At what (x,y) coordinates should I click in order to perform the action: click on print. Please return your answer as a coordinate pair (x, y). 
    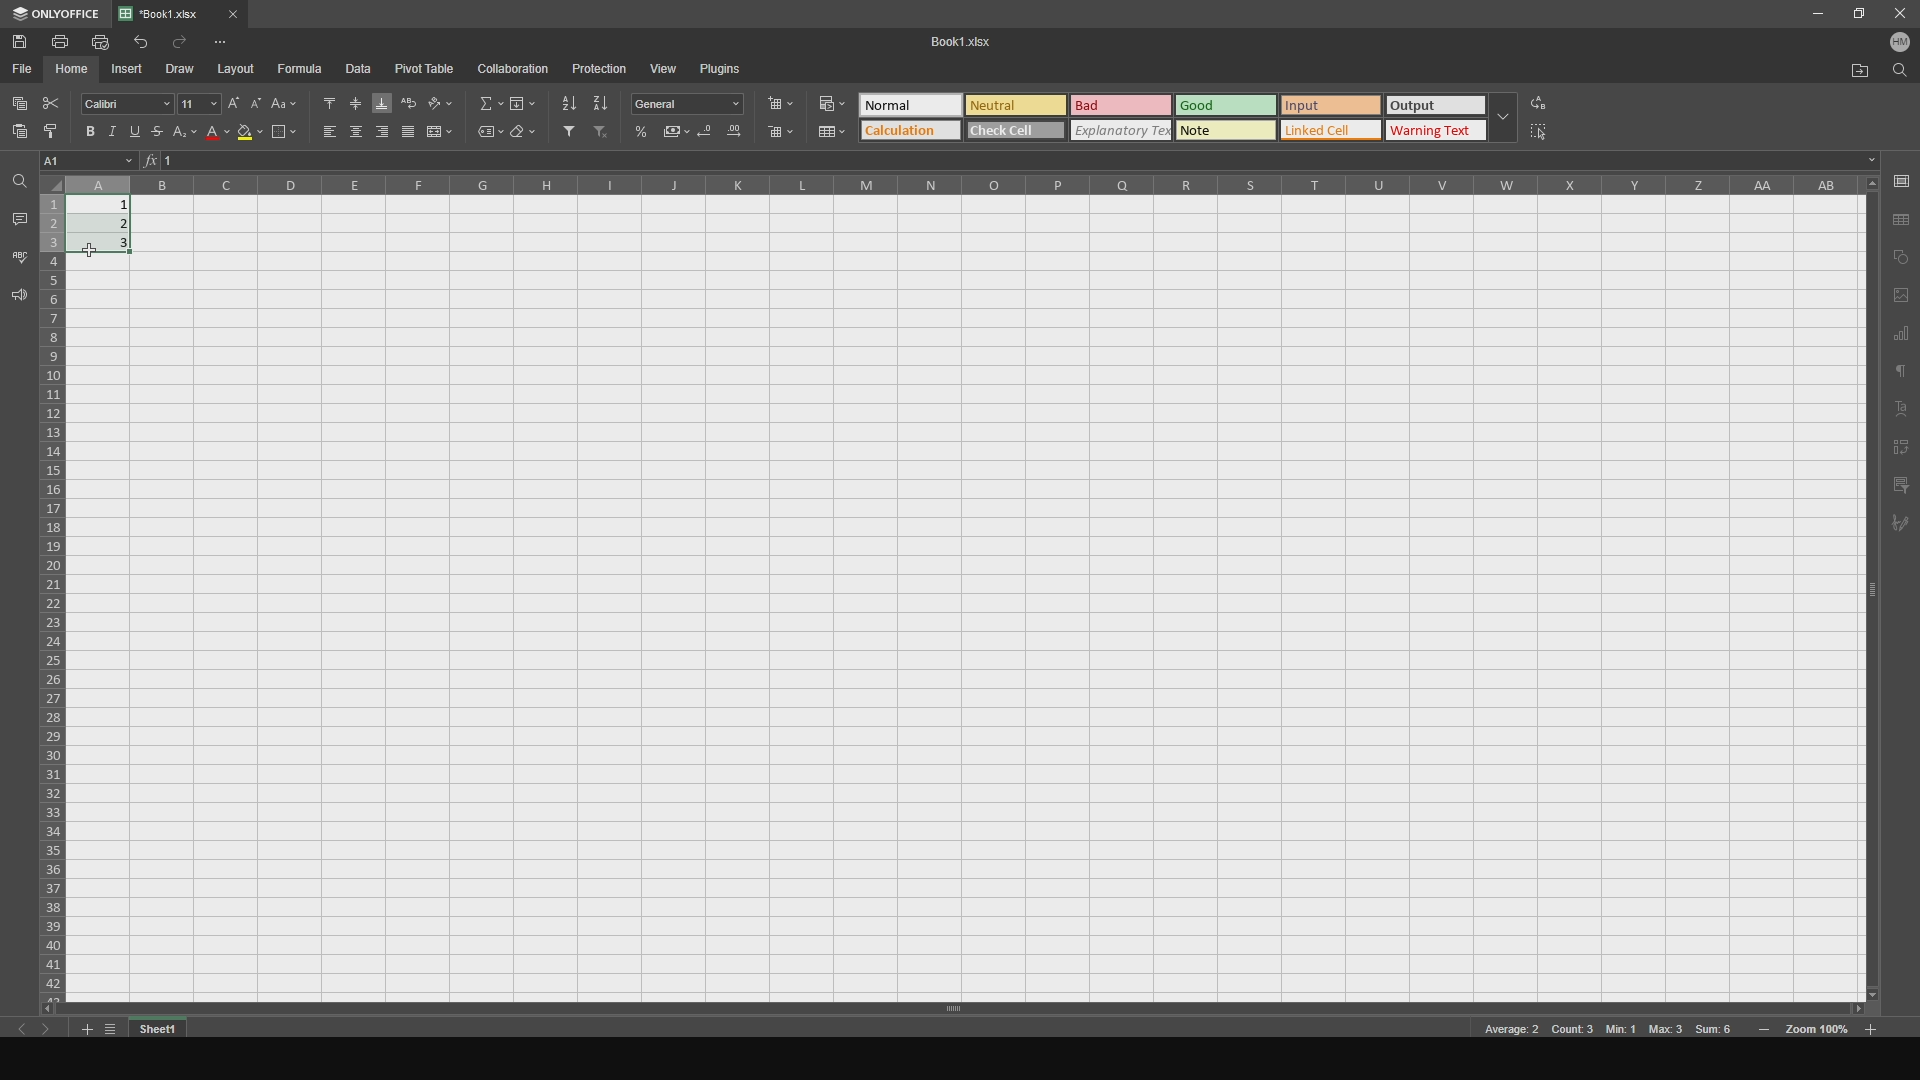
    Looking at the image, I should click on (65, 42).